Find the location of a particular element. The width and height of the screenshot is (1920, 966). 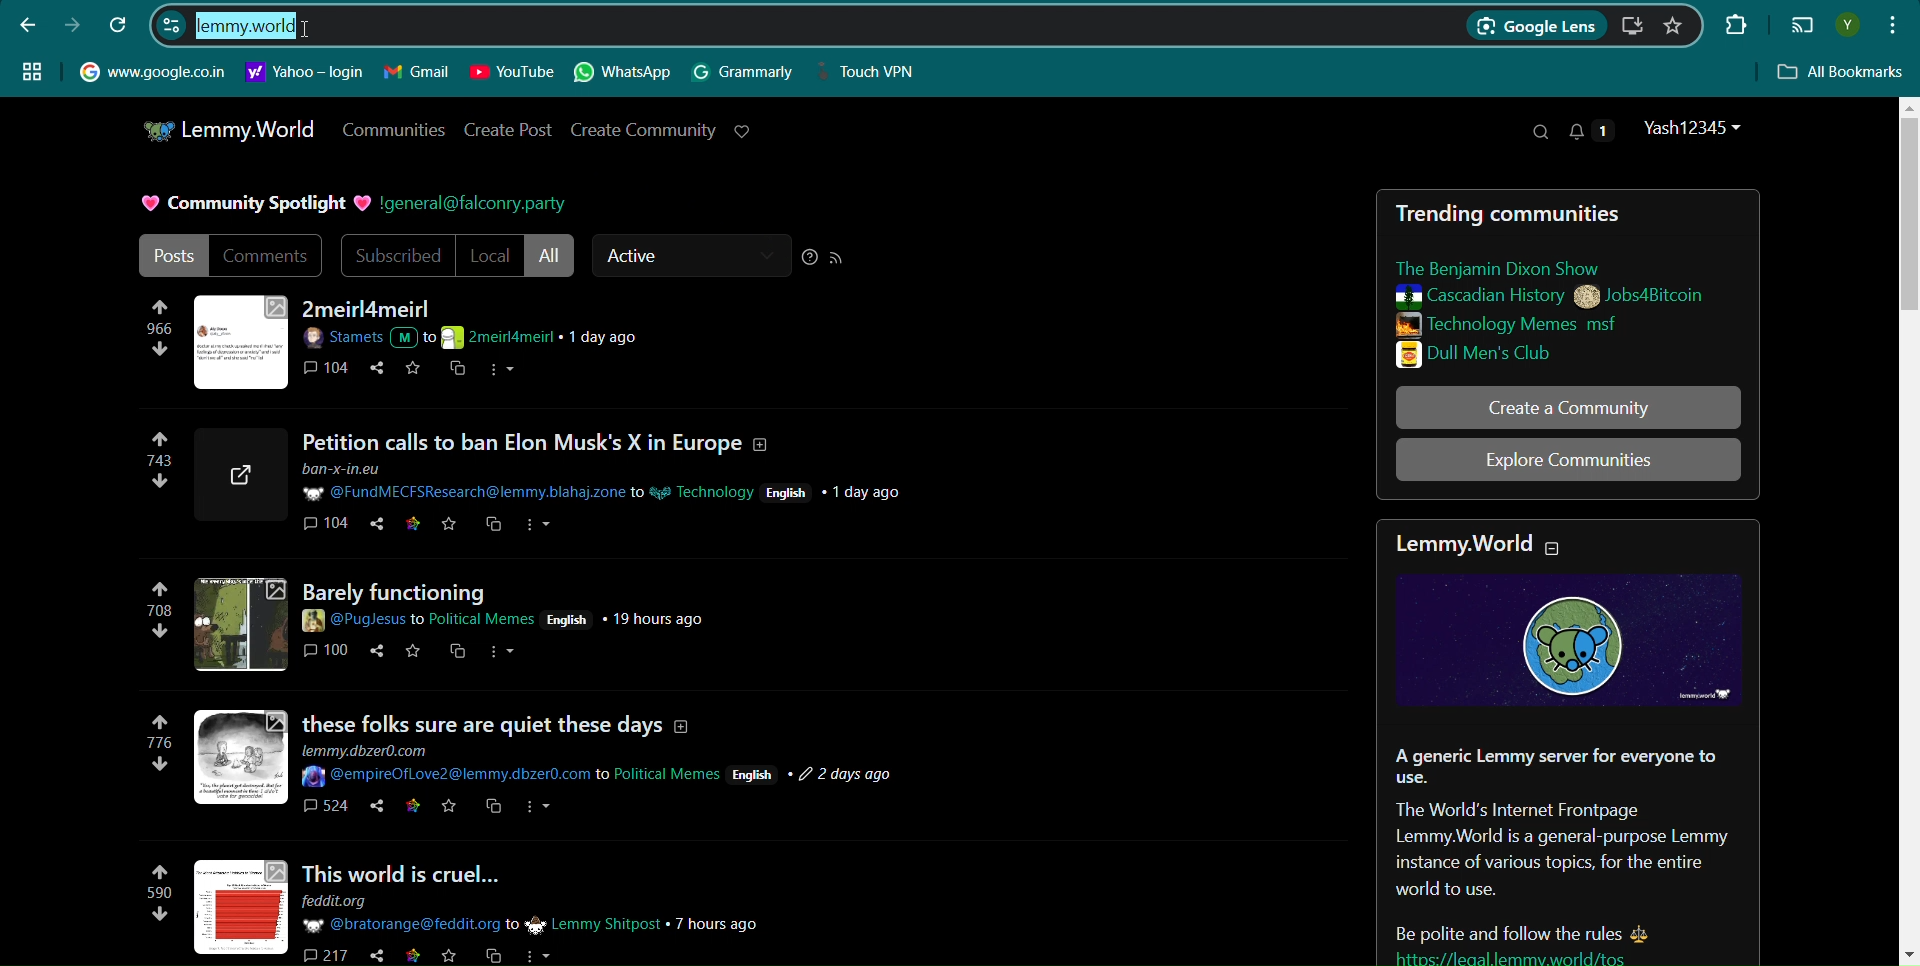

feddit.org is located at coordinates (348, 901).